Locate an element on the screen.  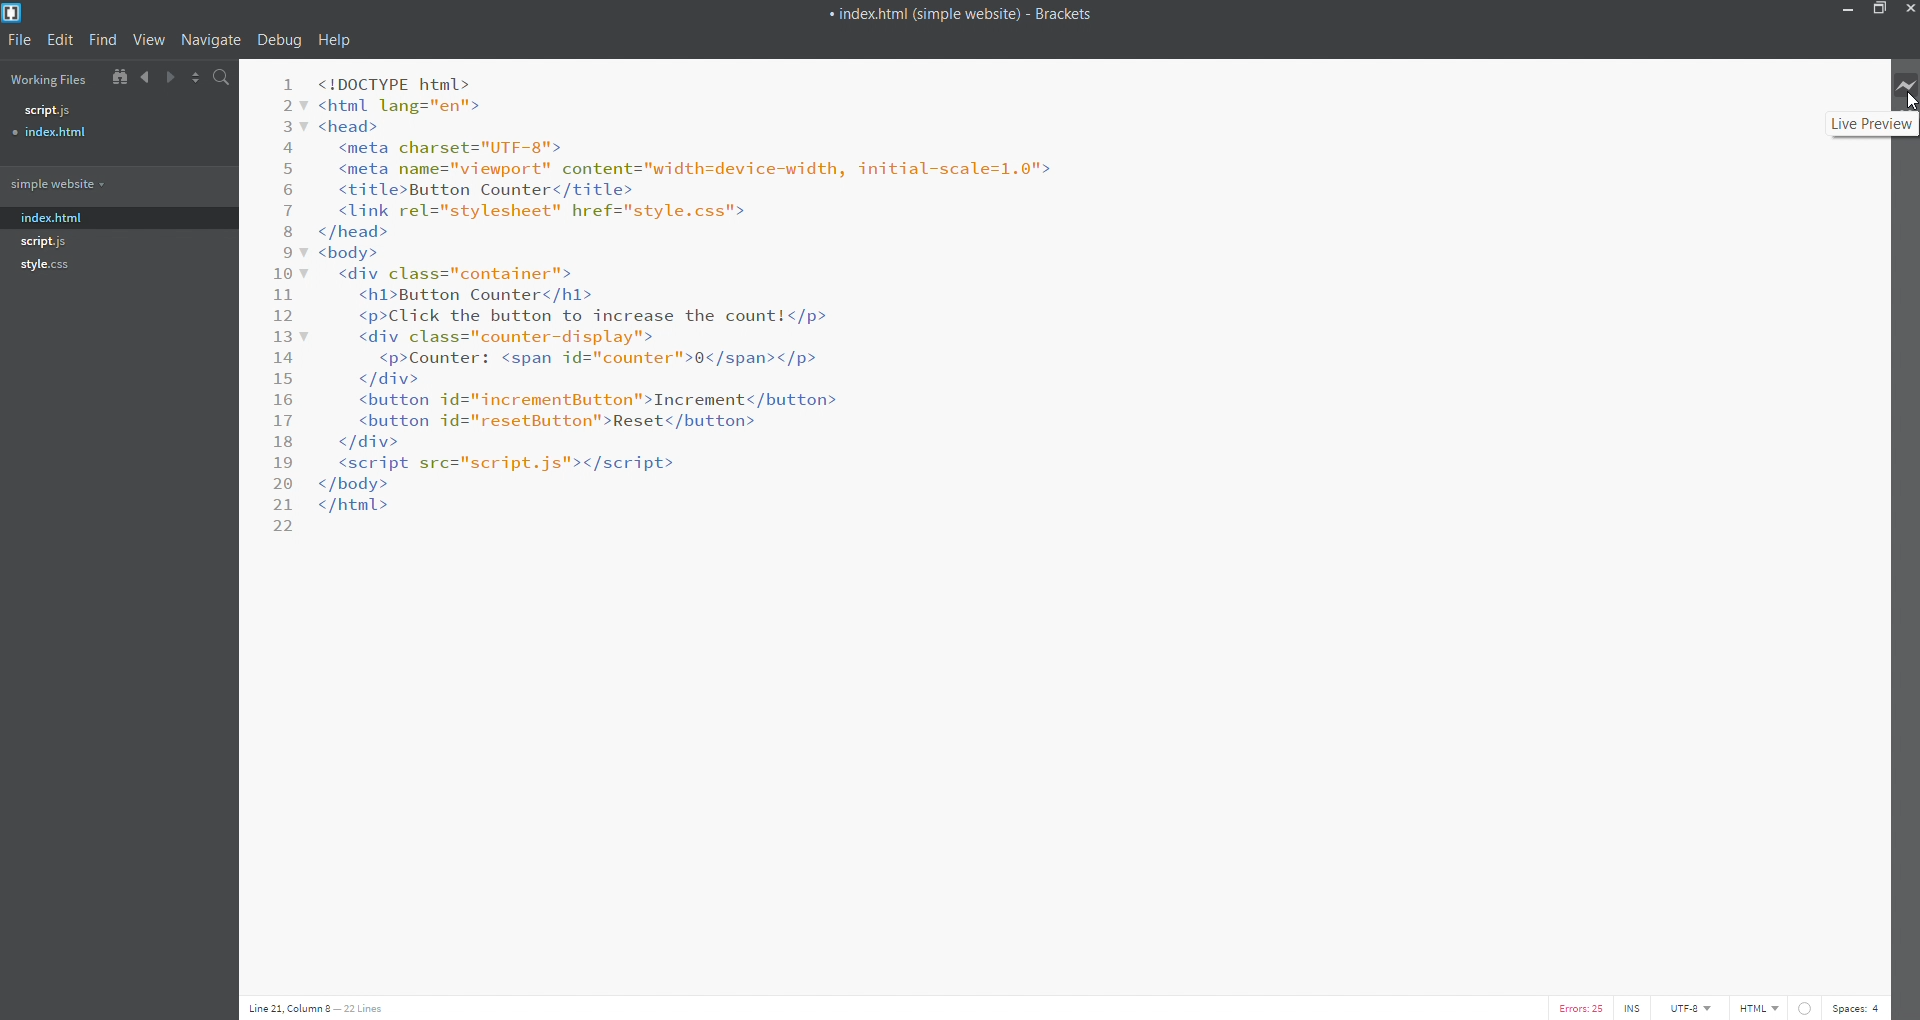
help is located at coordinates (334, 39).